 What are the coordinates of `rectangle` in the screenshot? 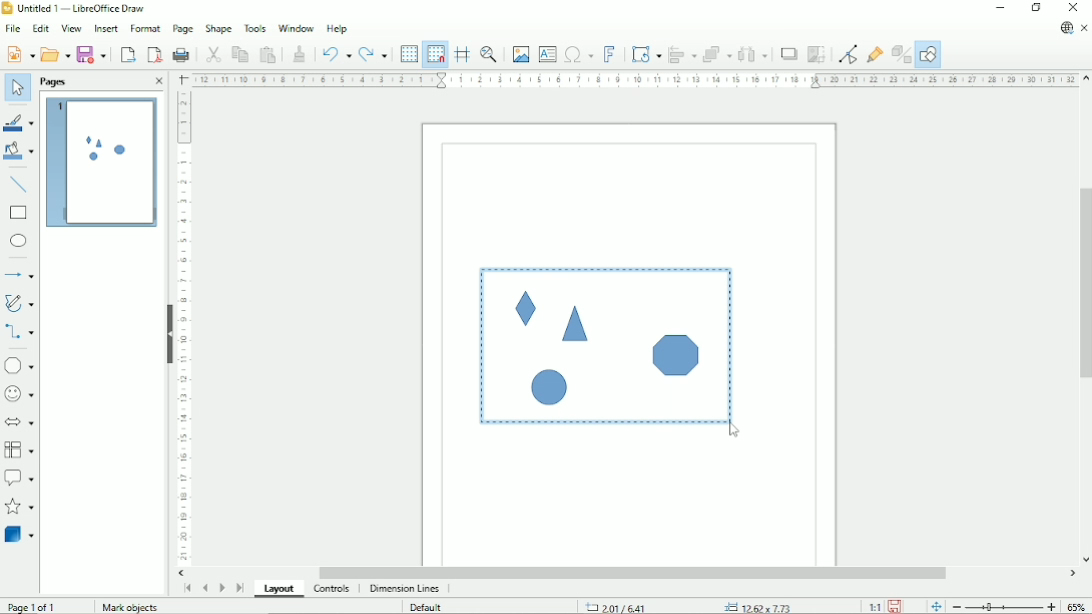 It's located at (18, 213).